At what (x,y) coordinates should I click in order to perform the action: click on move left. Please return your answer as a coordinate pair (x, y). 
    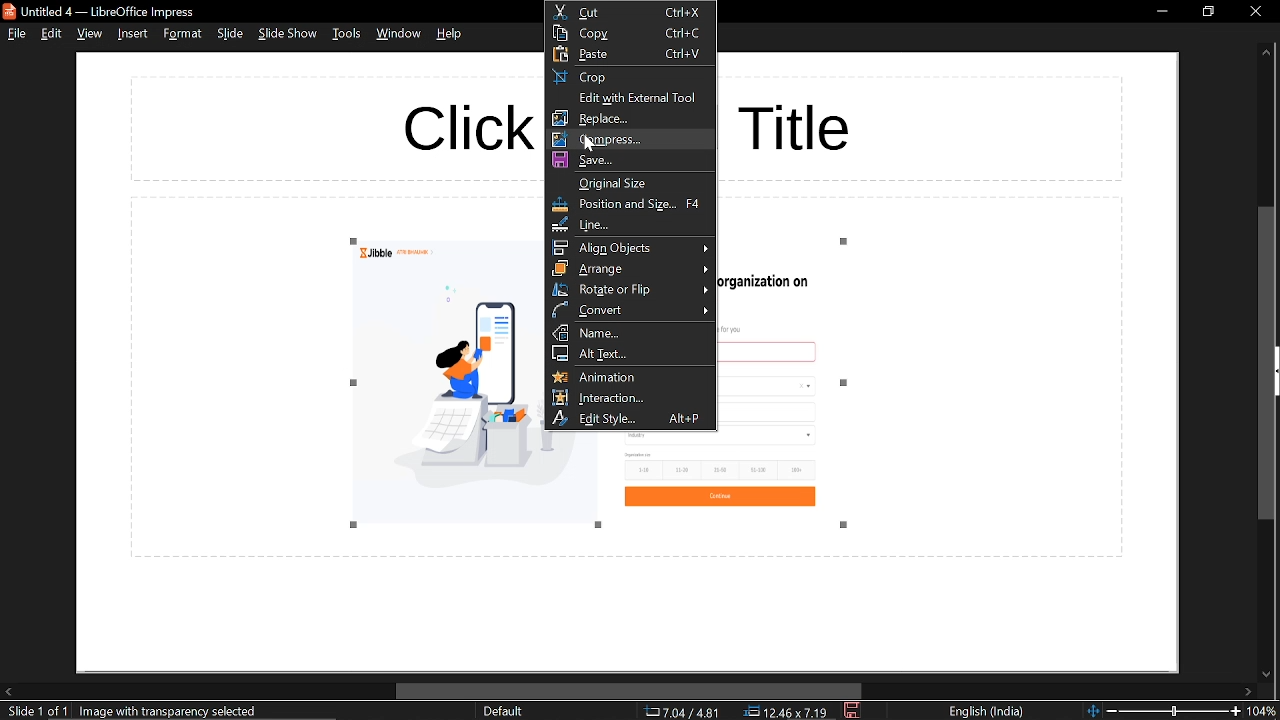
    Looking at the image, I should click on (8, 692).